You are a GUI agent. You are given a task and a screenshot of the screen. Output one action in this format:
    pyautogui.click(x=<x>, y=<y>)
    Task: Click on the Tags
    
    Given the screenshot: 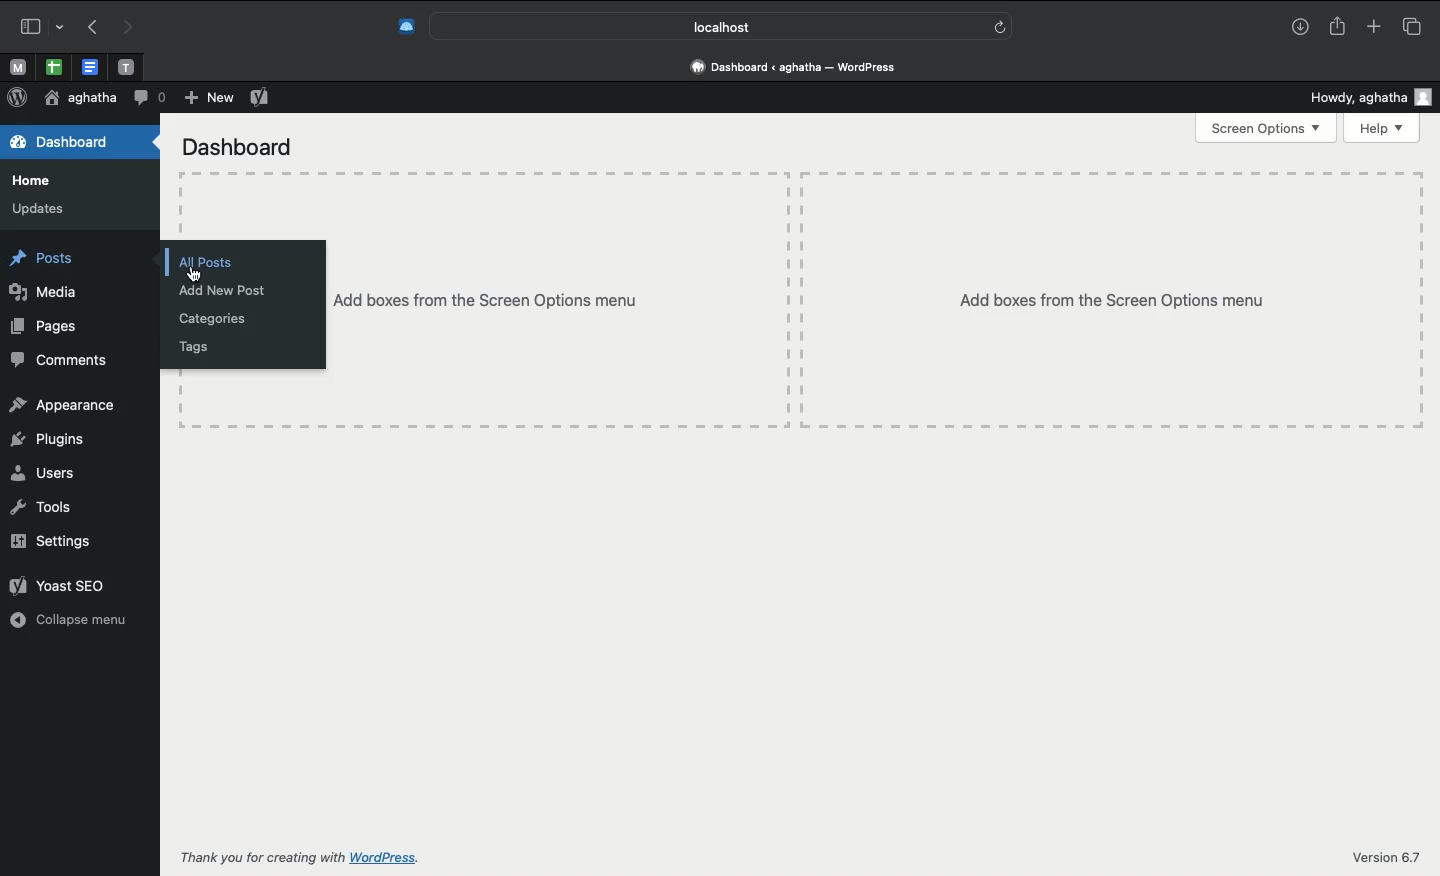 What is the action you would take?
    pyautogui.click(x=189, y=347)
    